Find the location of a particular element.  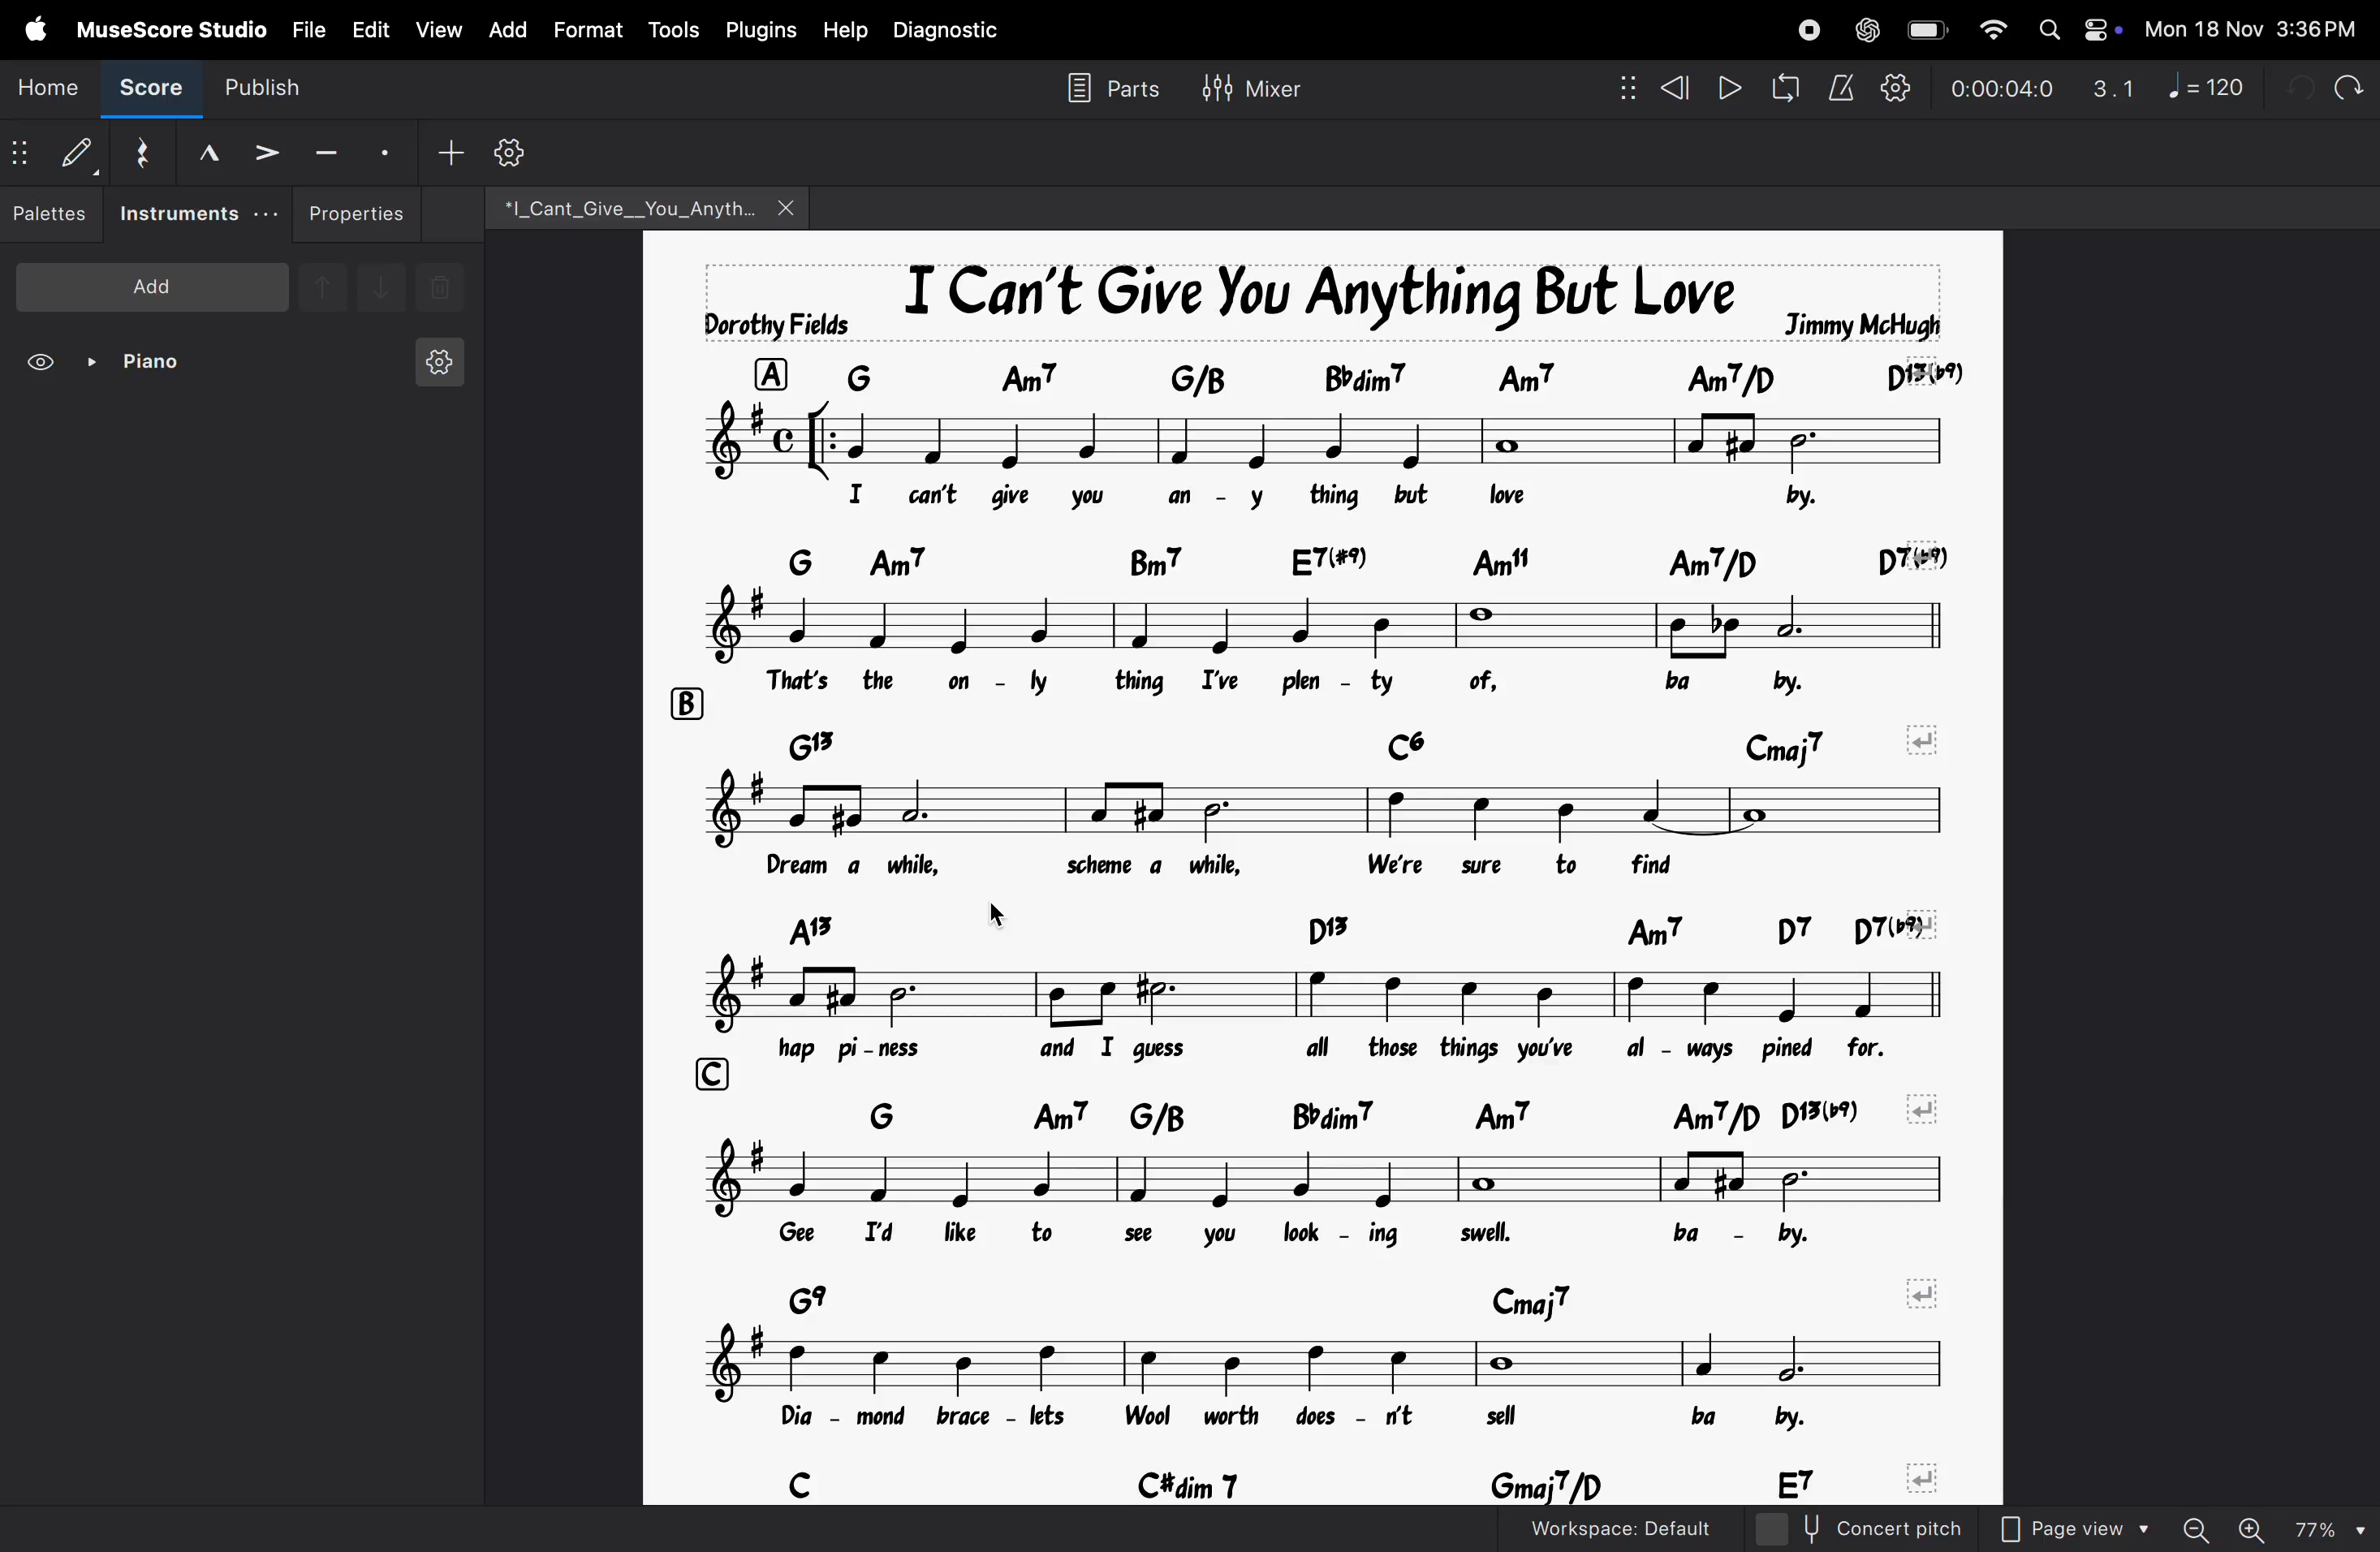

note 120 is located at coordinates (2202, 83).